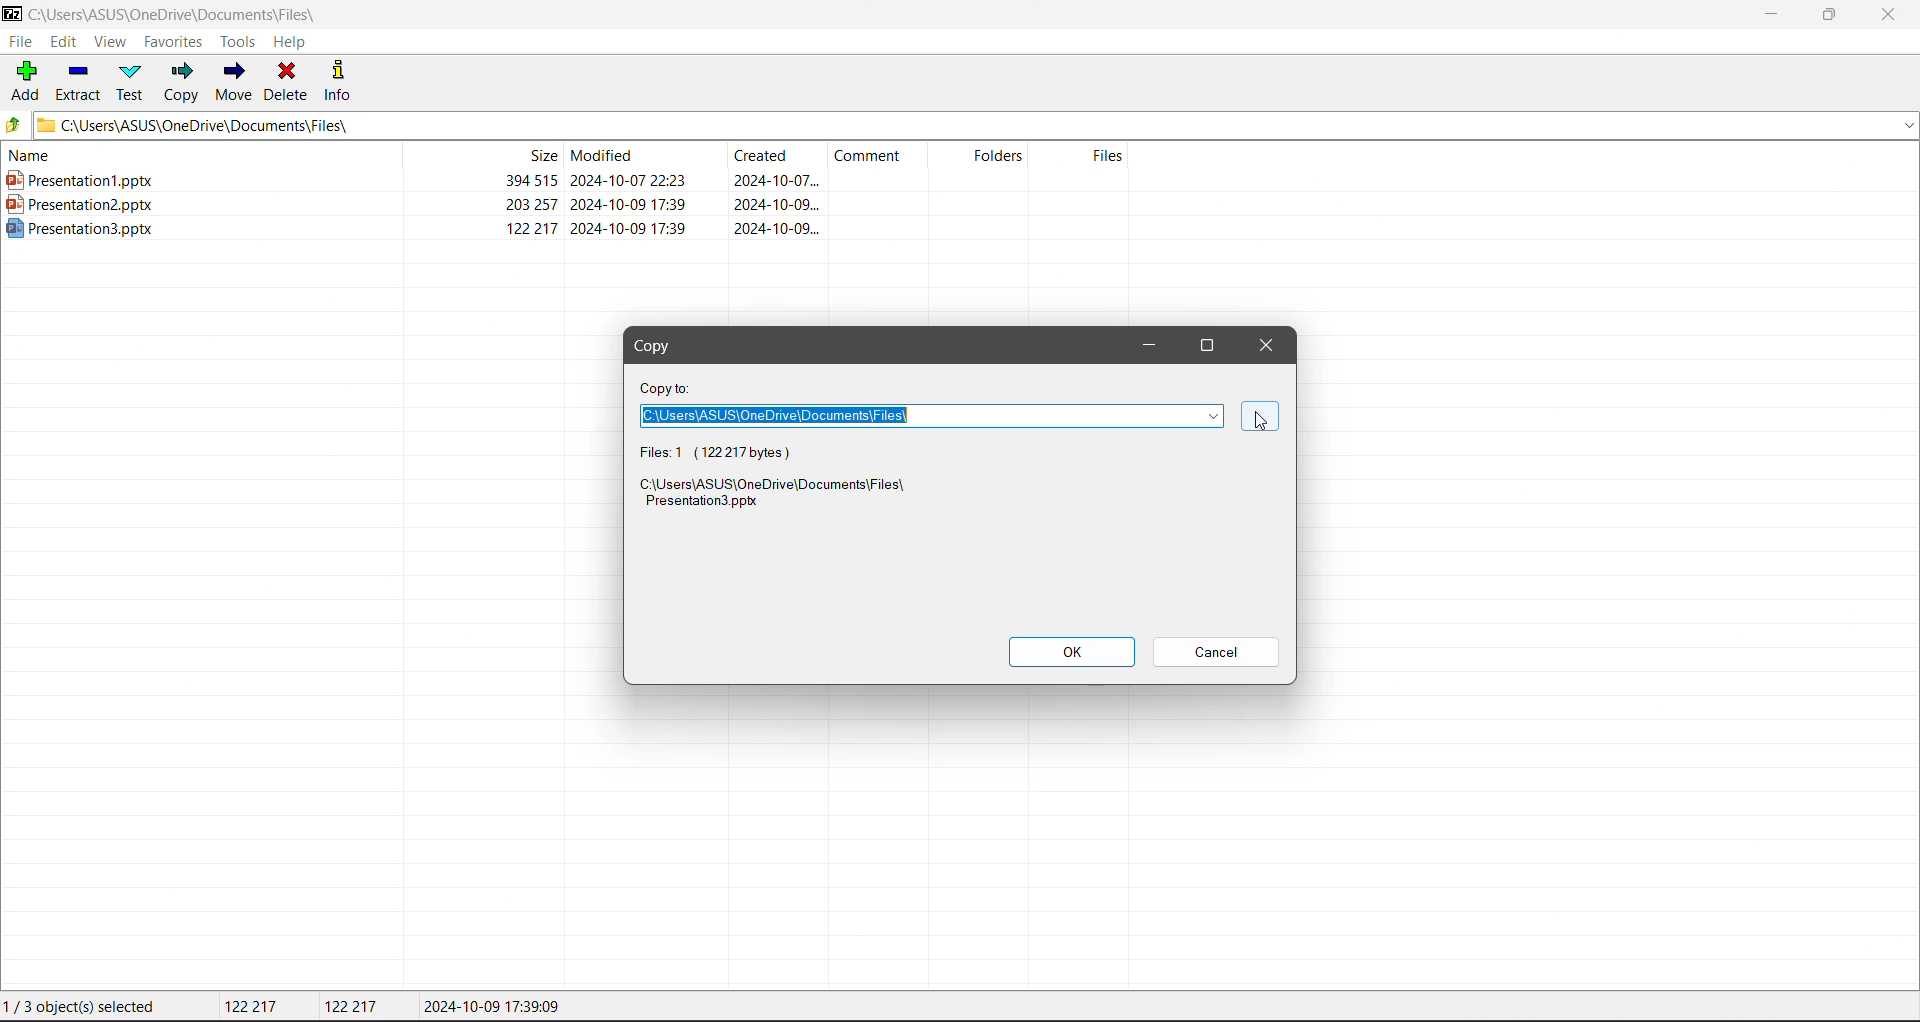 This screenshot has width=1920, height=1022. Describe the element at coordinates (235, 83) in the screenshot. I see `Move` at that location.